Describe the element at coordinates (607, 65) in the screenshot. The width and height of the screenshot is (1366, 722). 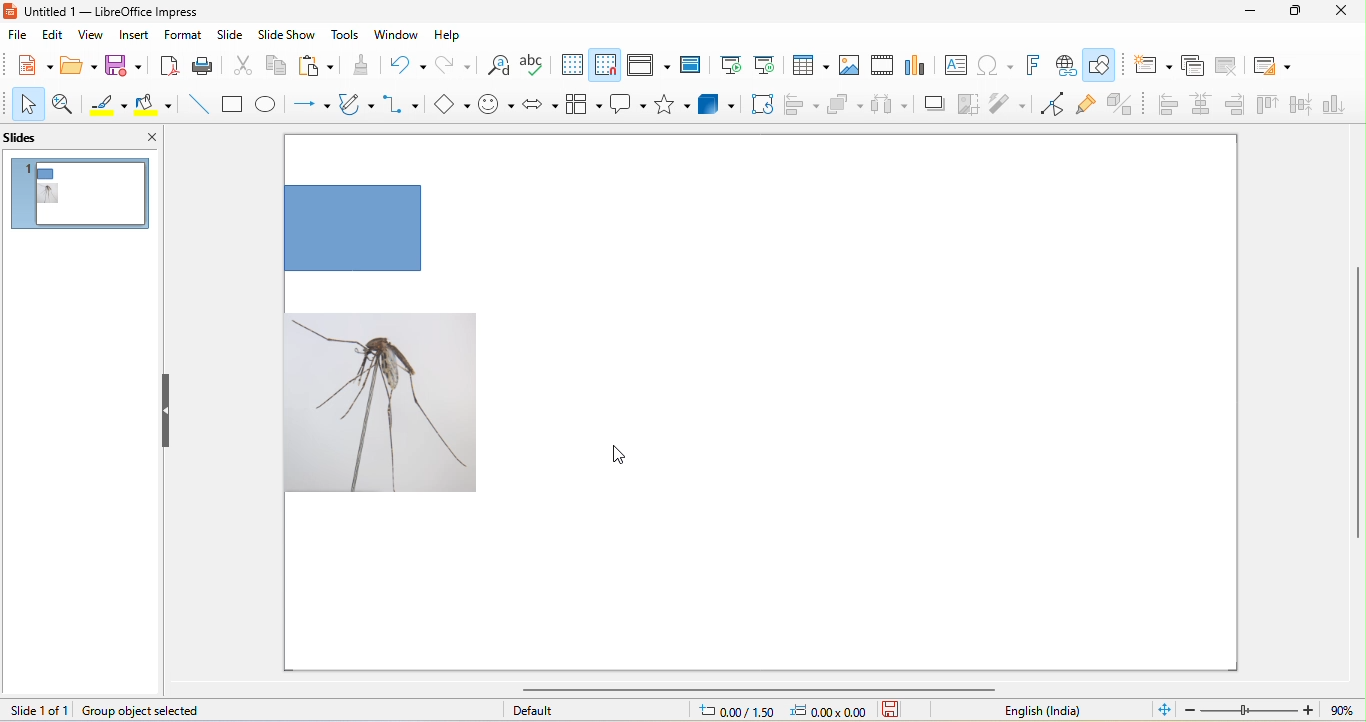
I see `snap to grid` at that location.